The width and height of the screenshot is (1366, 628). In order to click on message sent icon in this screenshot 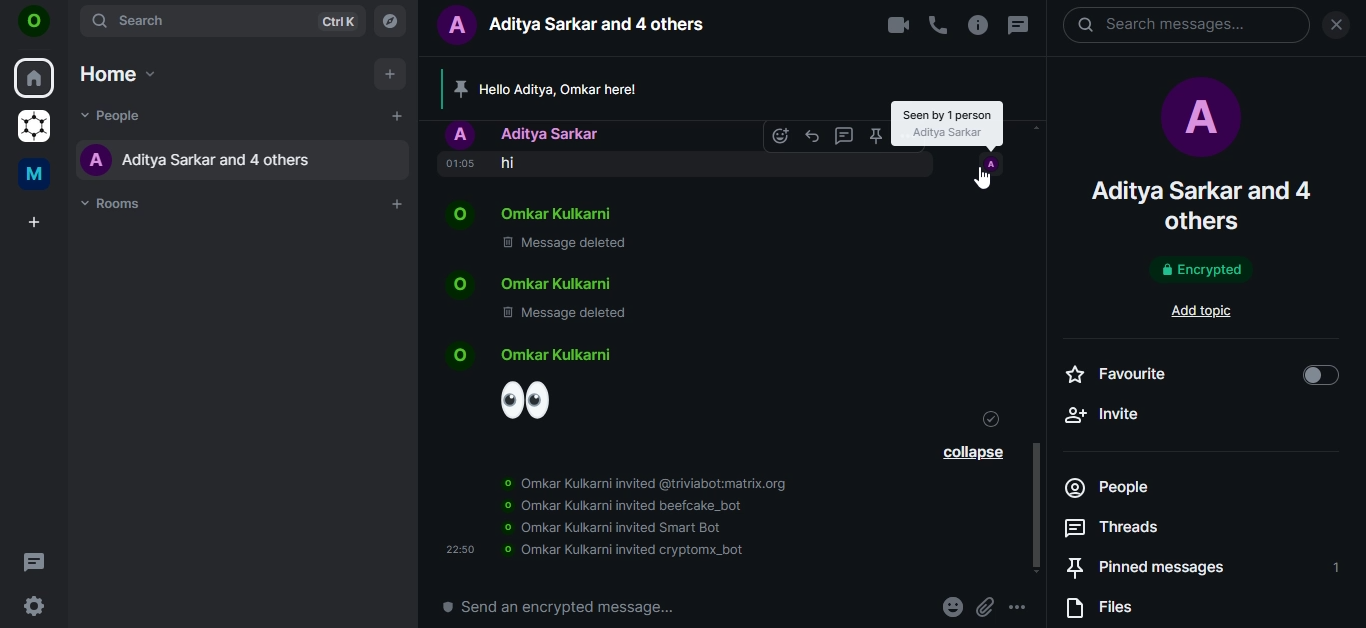, I will do `click(992, 422)`.